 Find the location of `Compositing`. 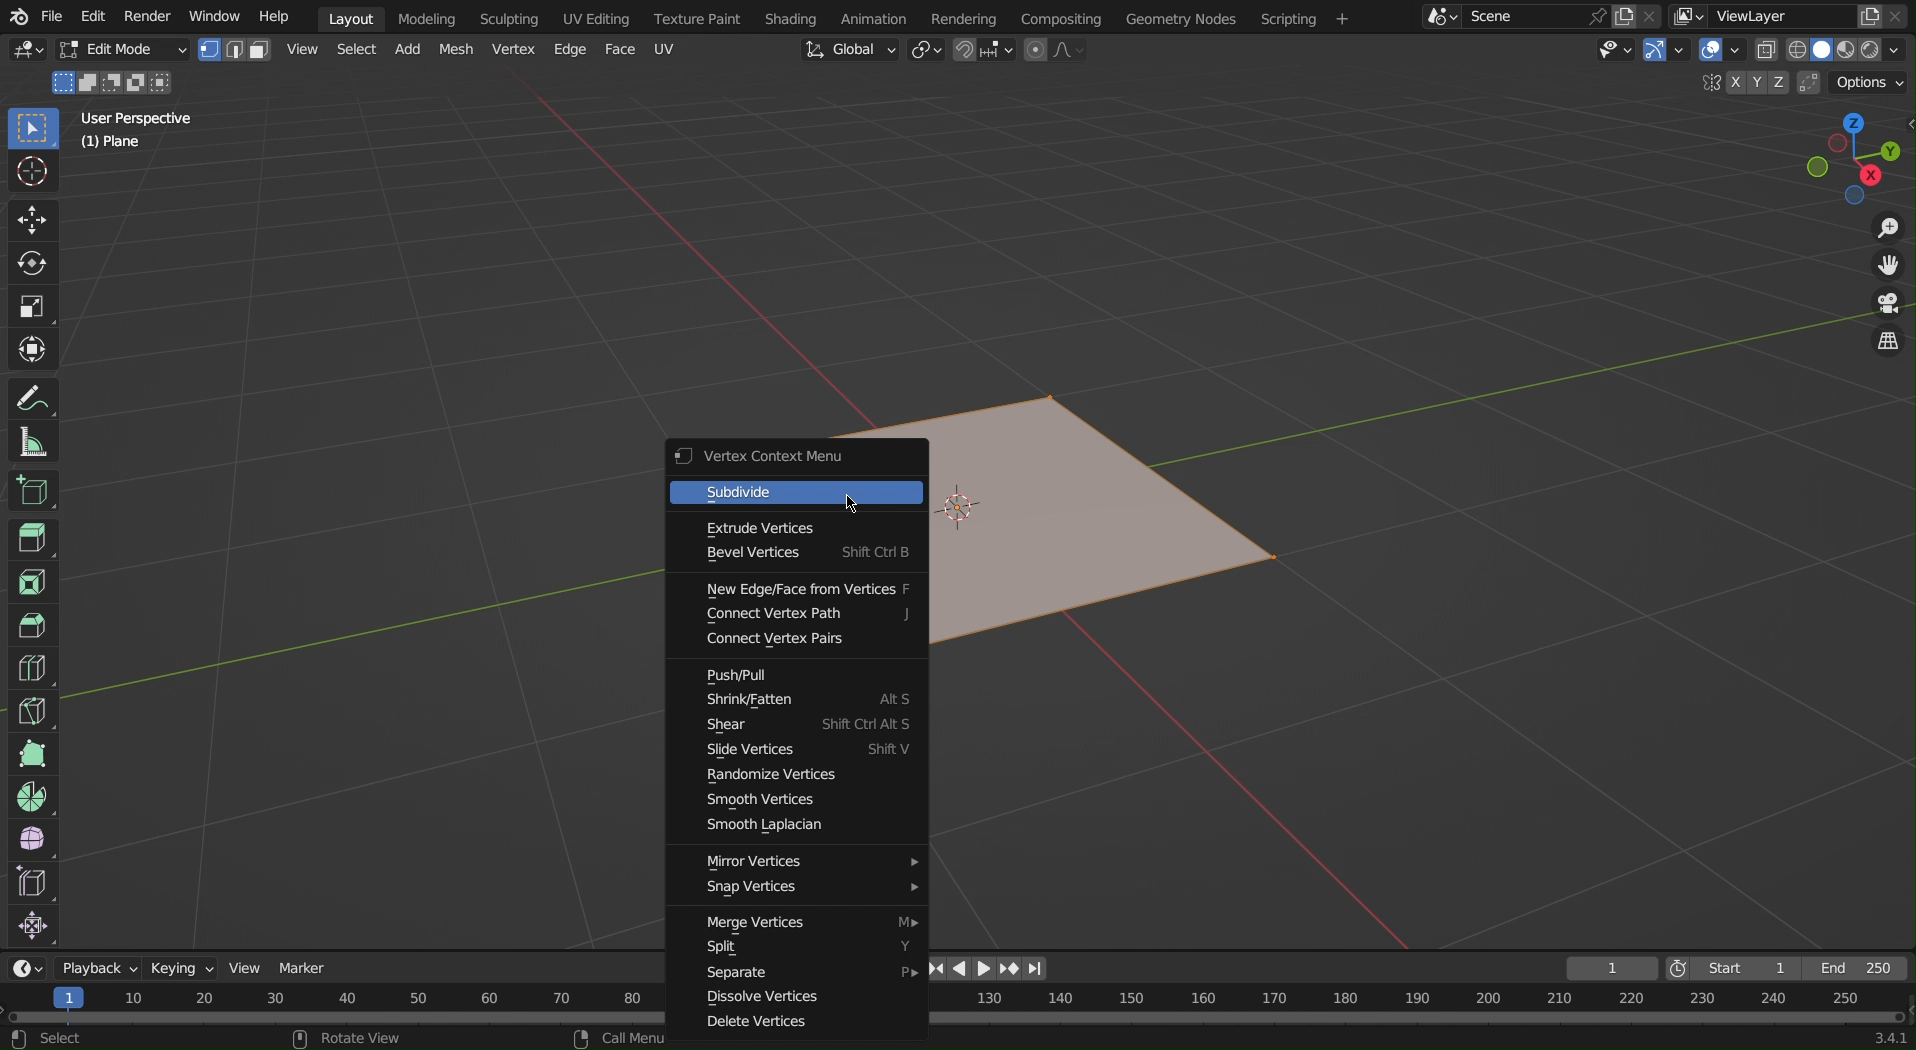

Compositing is located at coordinates (1066, 18).